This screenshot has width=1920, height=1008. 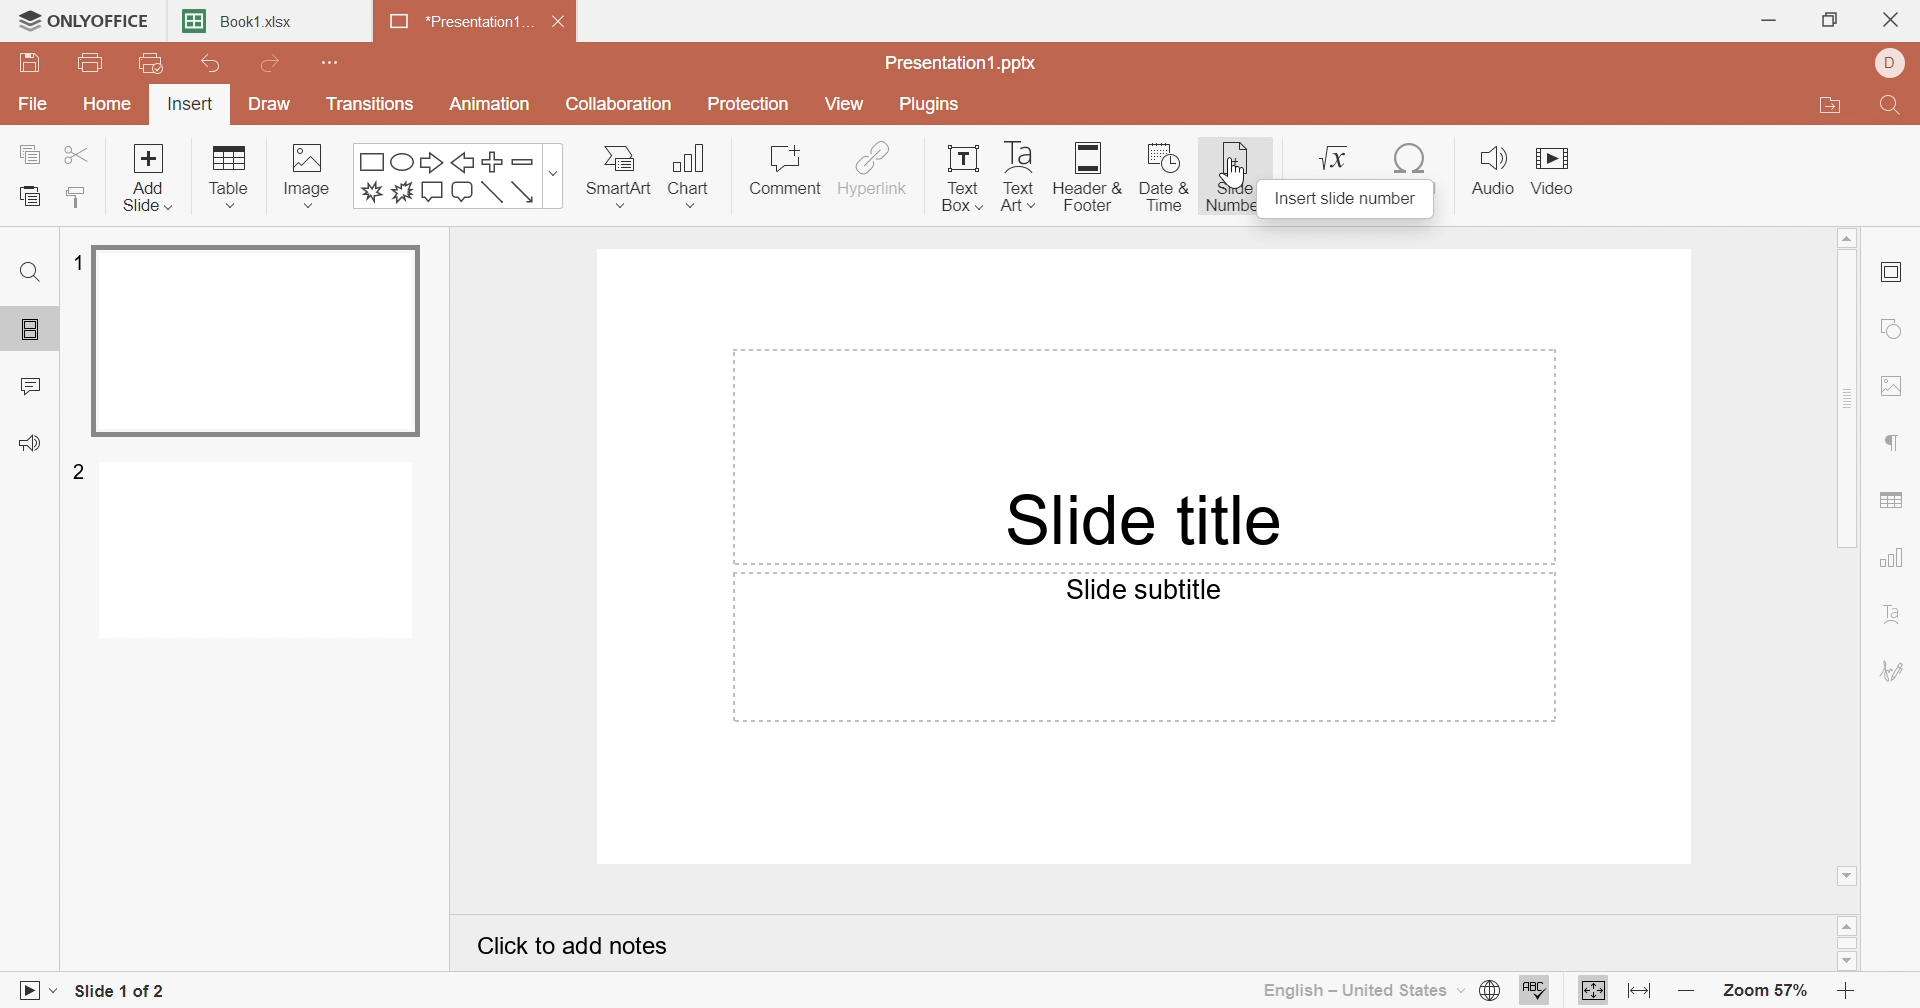 I want to click on Slides, so click(x=34, y=330).